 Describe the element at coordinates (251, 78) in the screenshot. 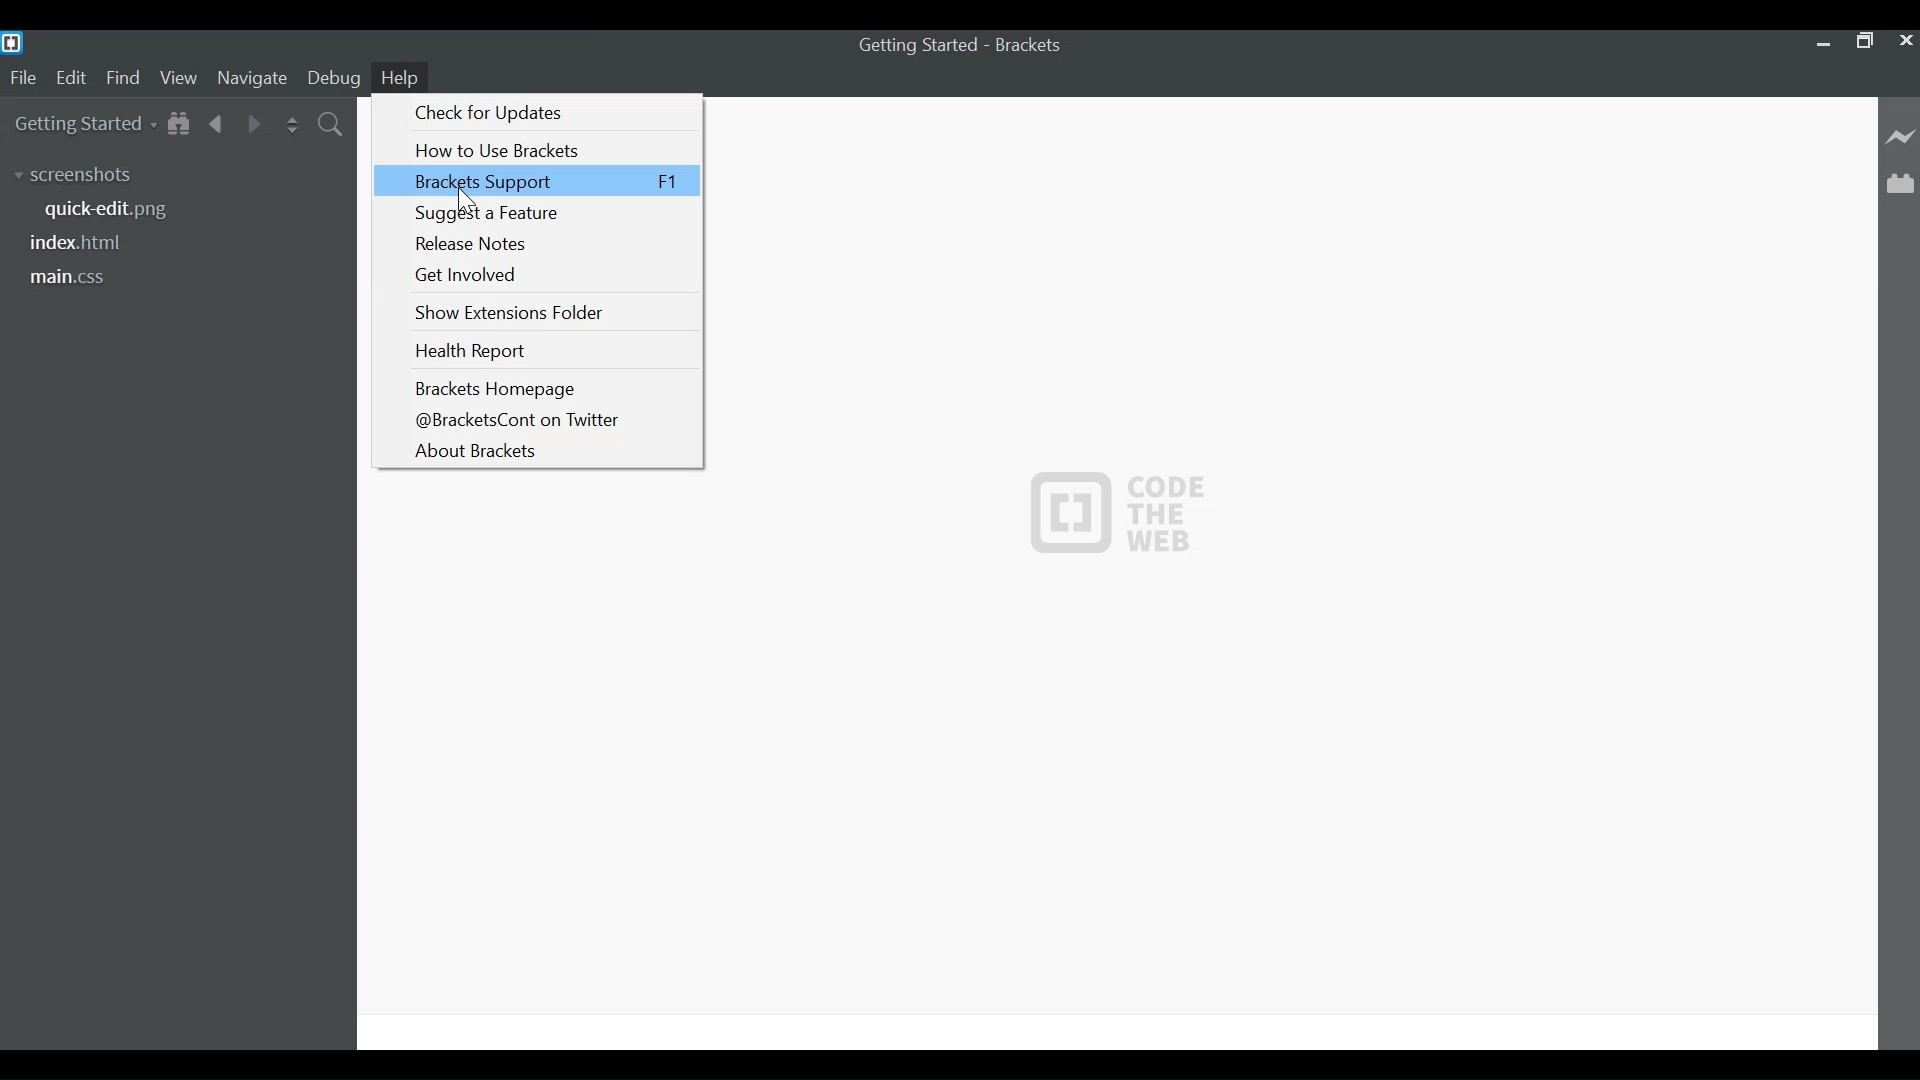

I see `Navigate` at that location.